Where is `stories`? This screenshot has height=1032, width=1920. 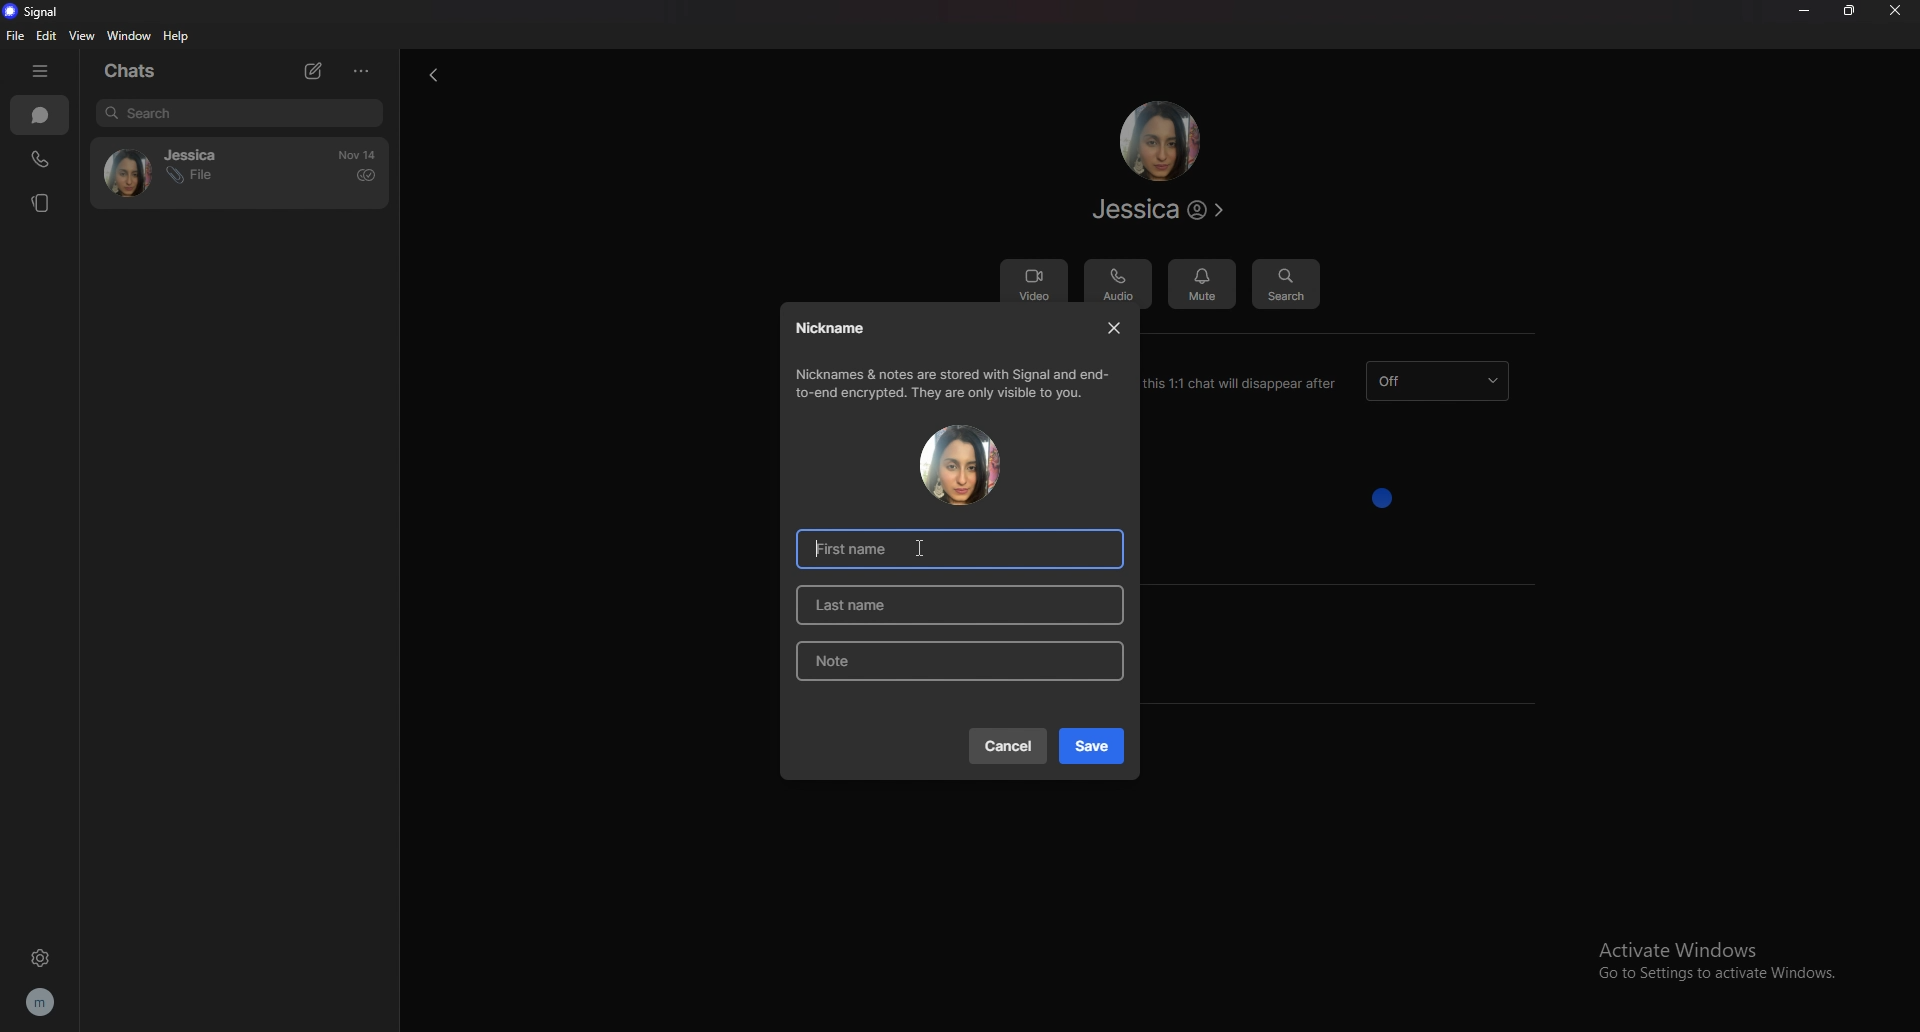
stories is located at coordinates (37, 203).